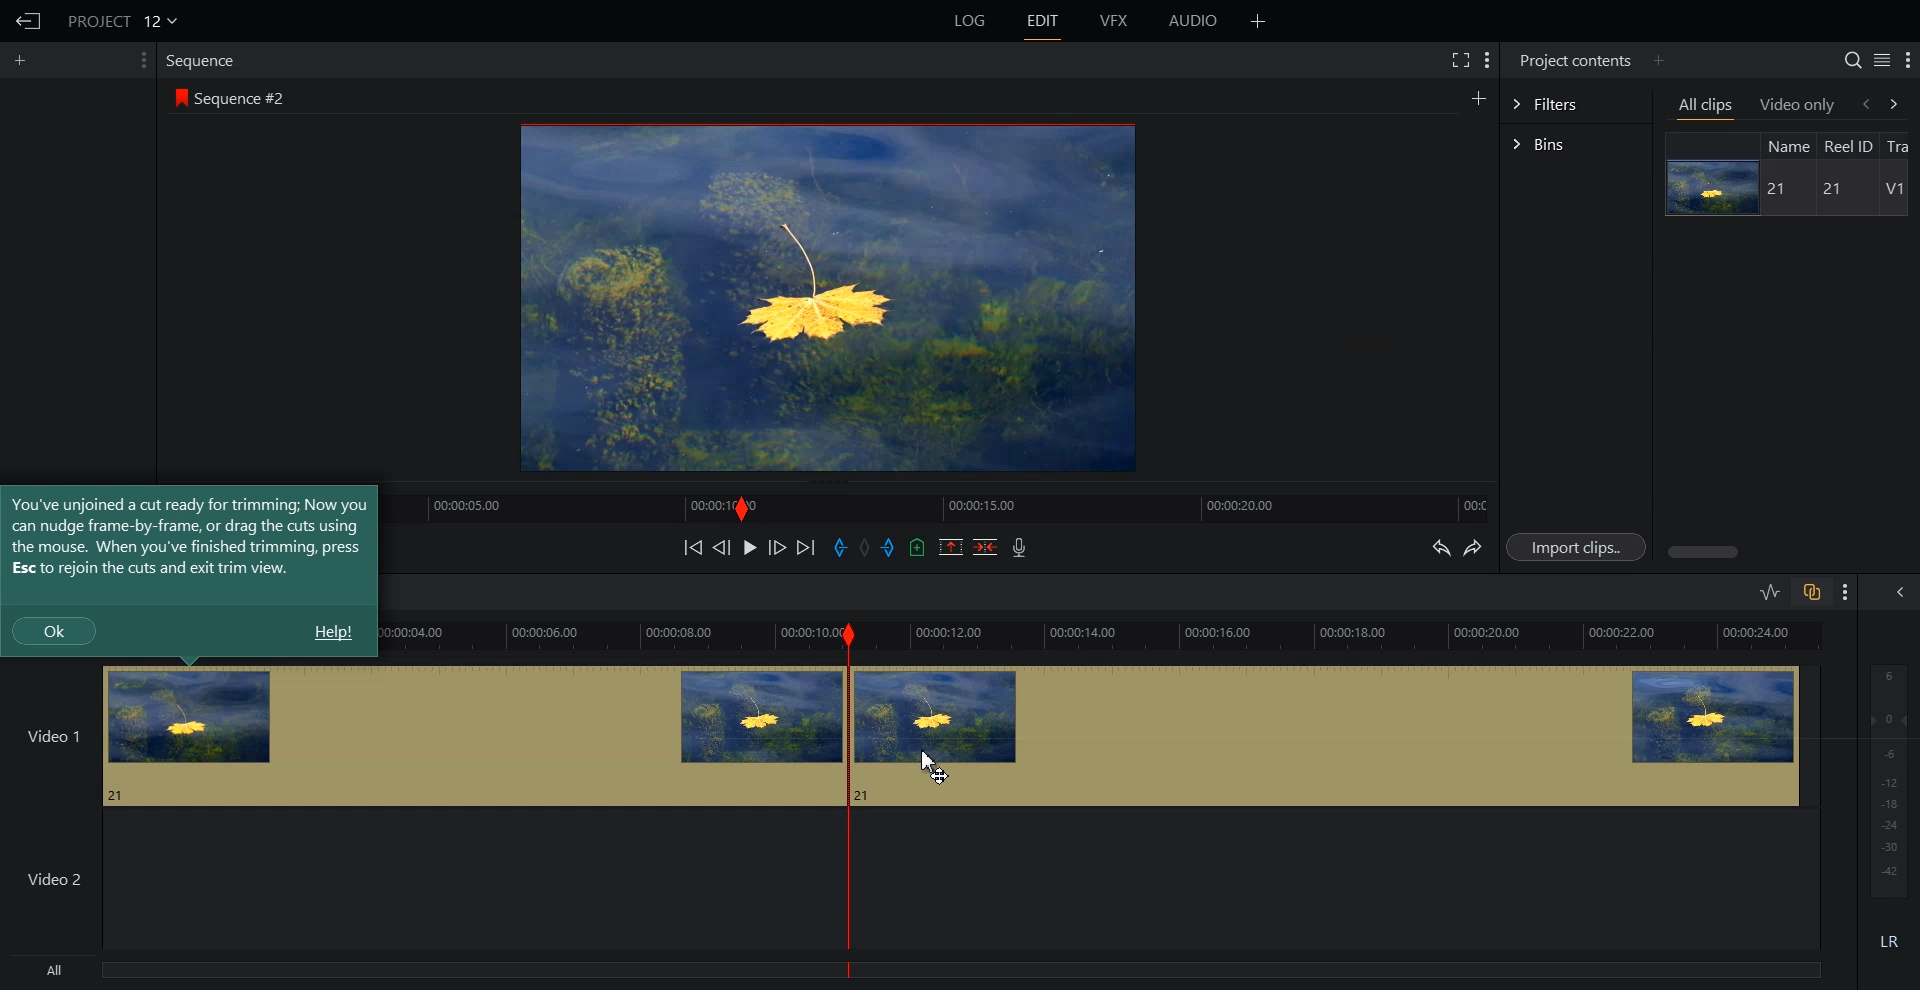  What do you see at coordinates (1258, 20) in the screenshot?
I see `Add Panel` at bounding box center [1258, 20].